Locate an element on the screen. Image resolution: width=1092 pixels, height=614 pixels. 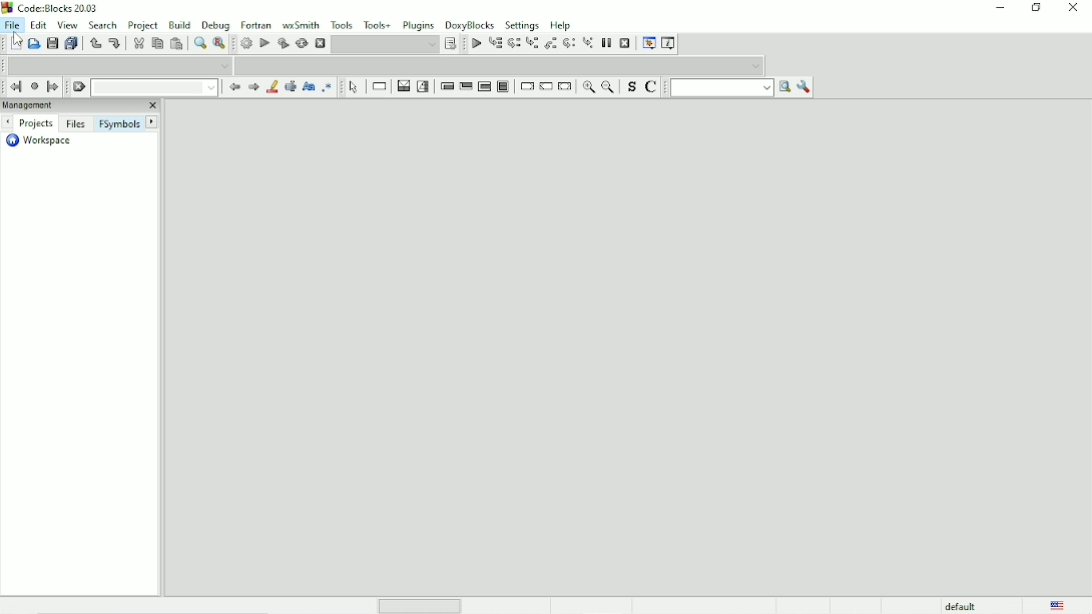
Debug/Continue is located at coordinates (475, 43).